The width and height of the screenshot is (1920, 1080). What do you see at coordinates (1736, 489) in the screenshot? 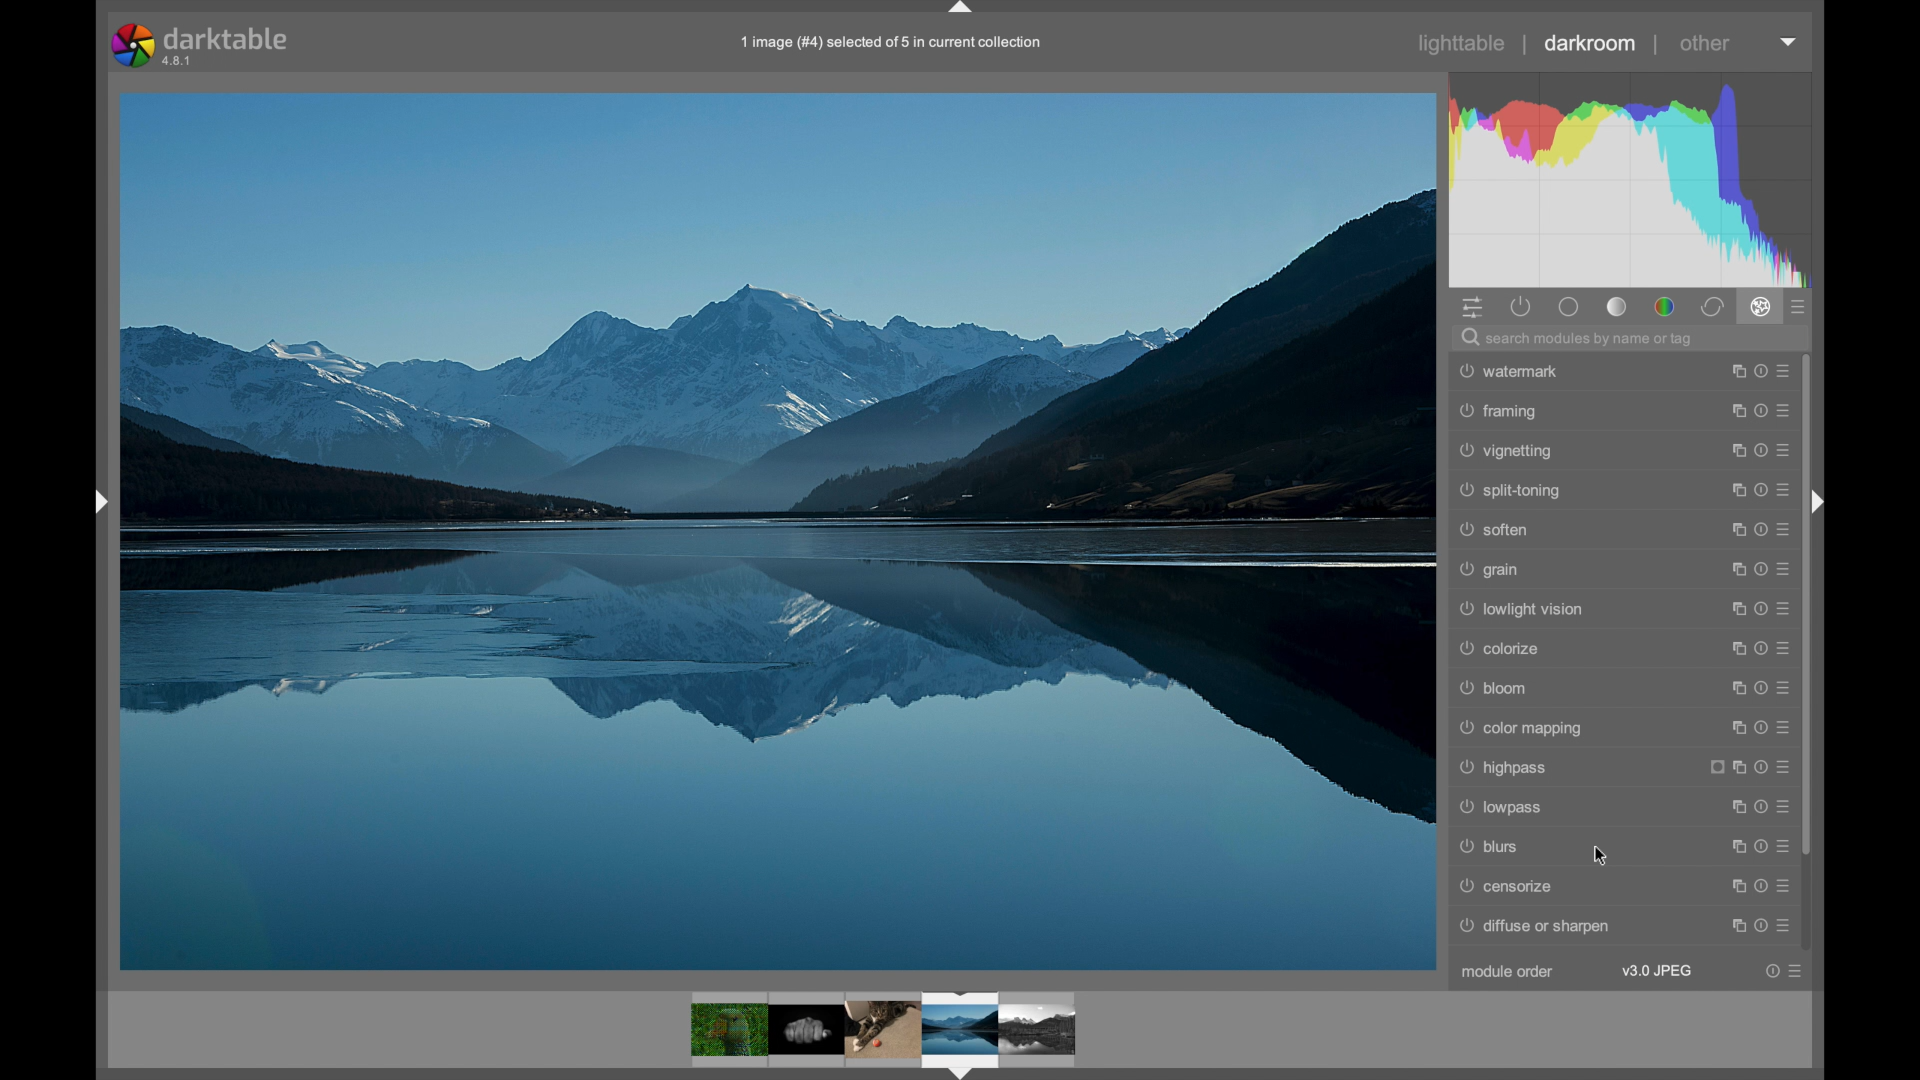
I see `maximize` at bounding box center [1736, 489].